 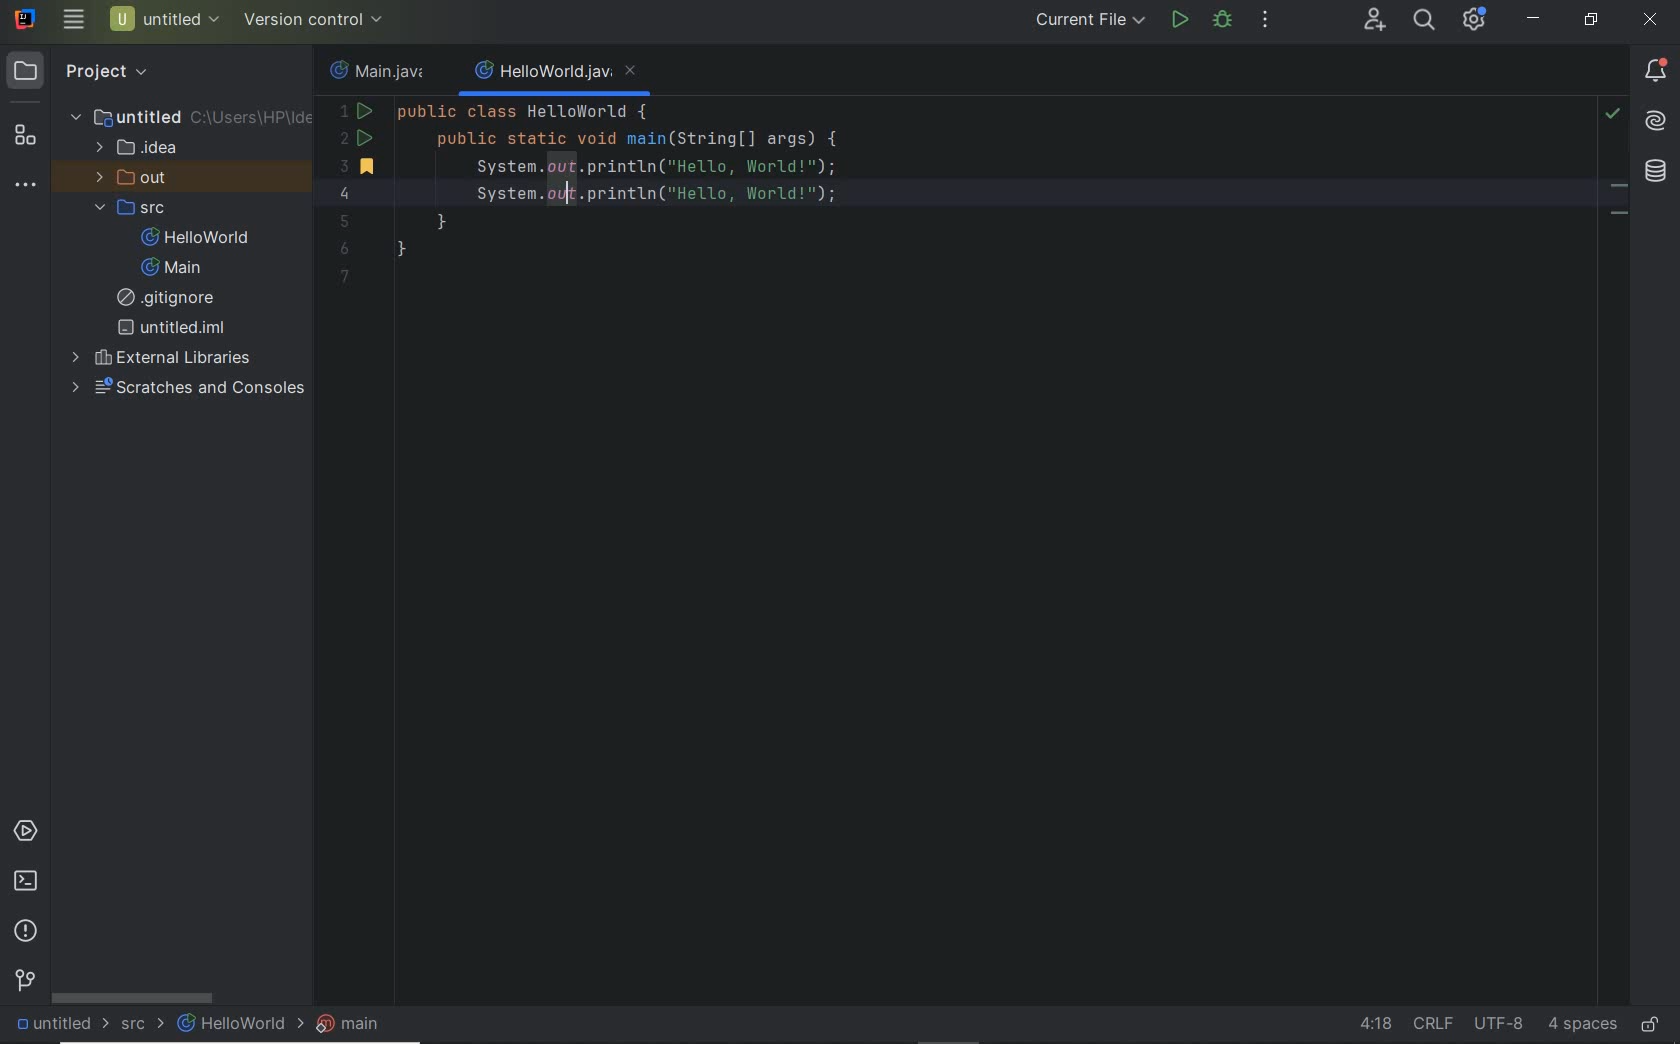 I want to click on terminal, so click(x=26, y=881).